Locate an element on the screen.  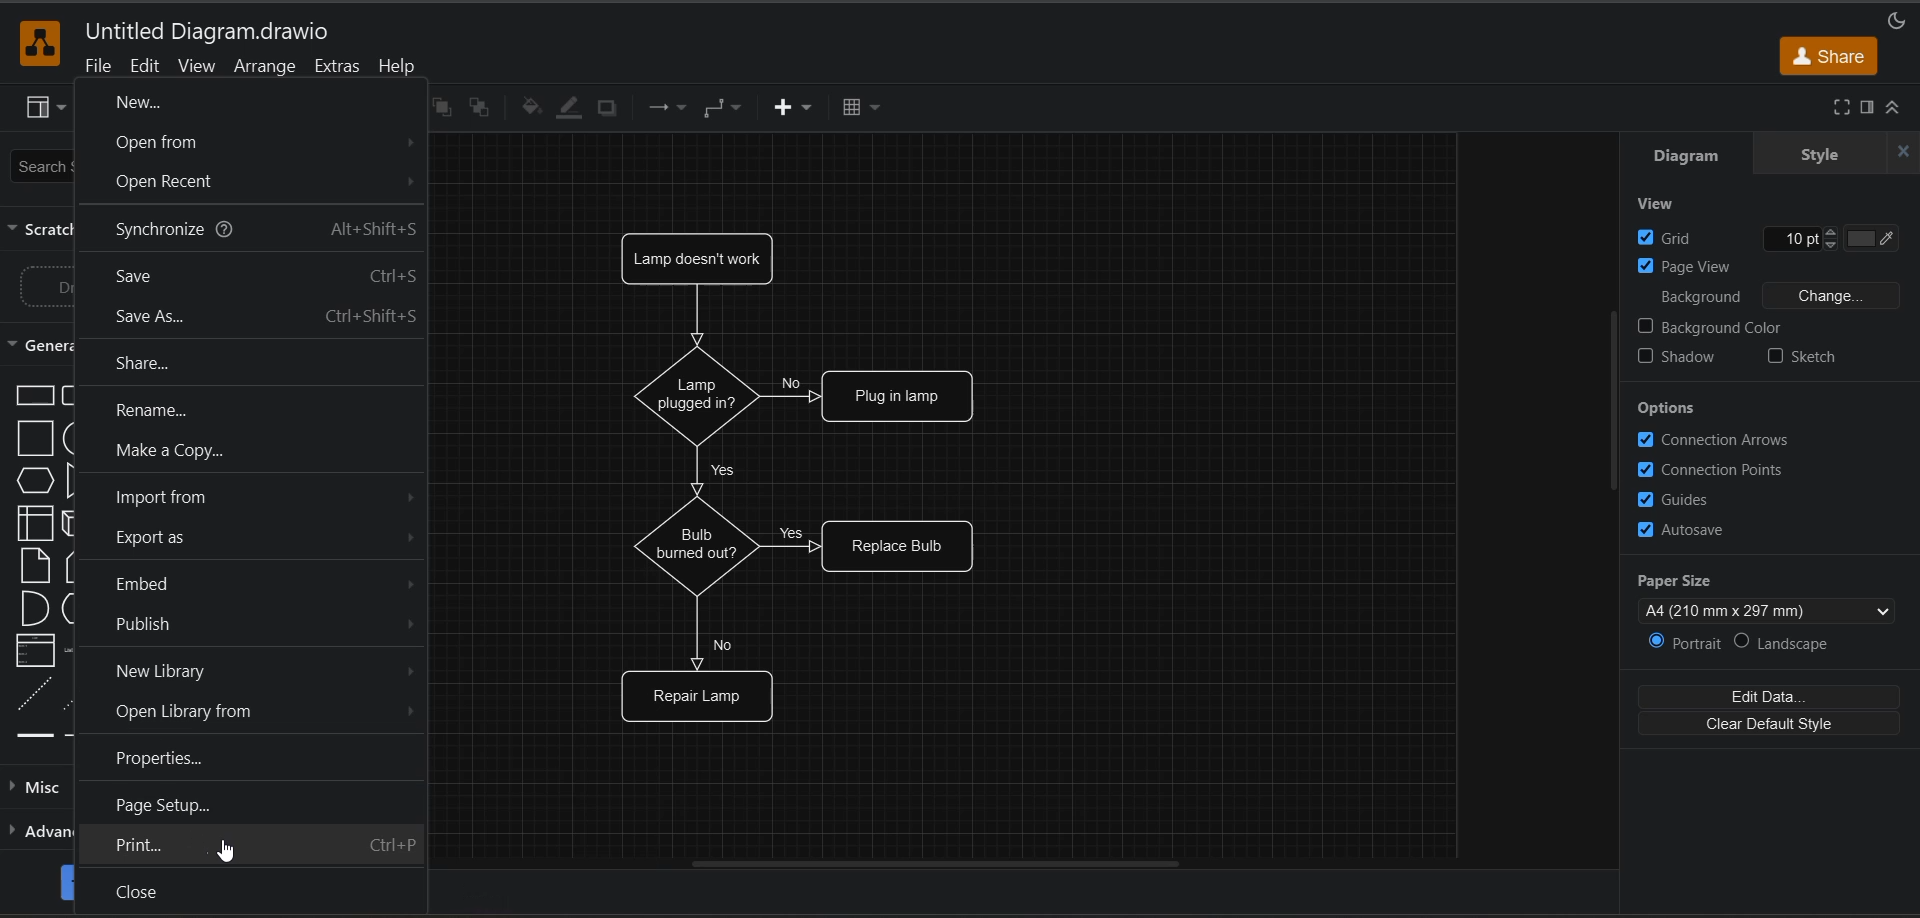
help is located at coordinates (400, 67).